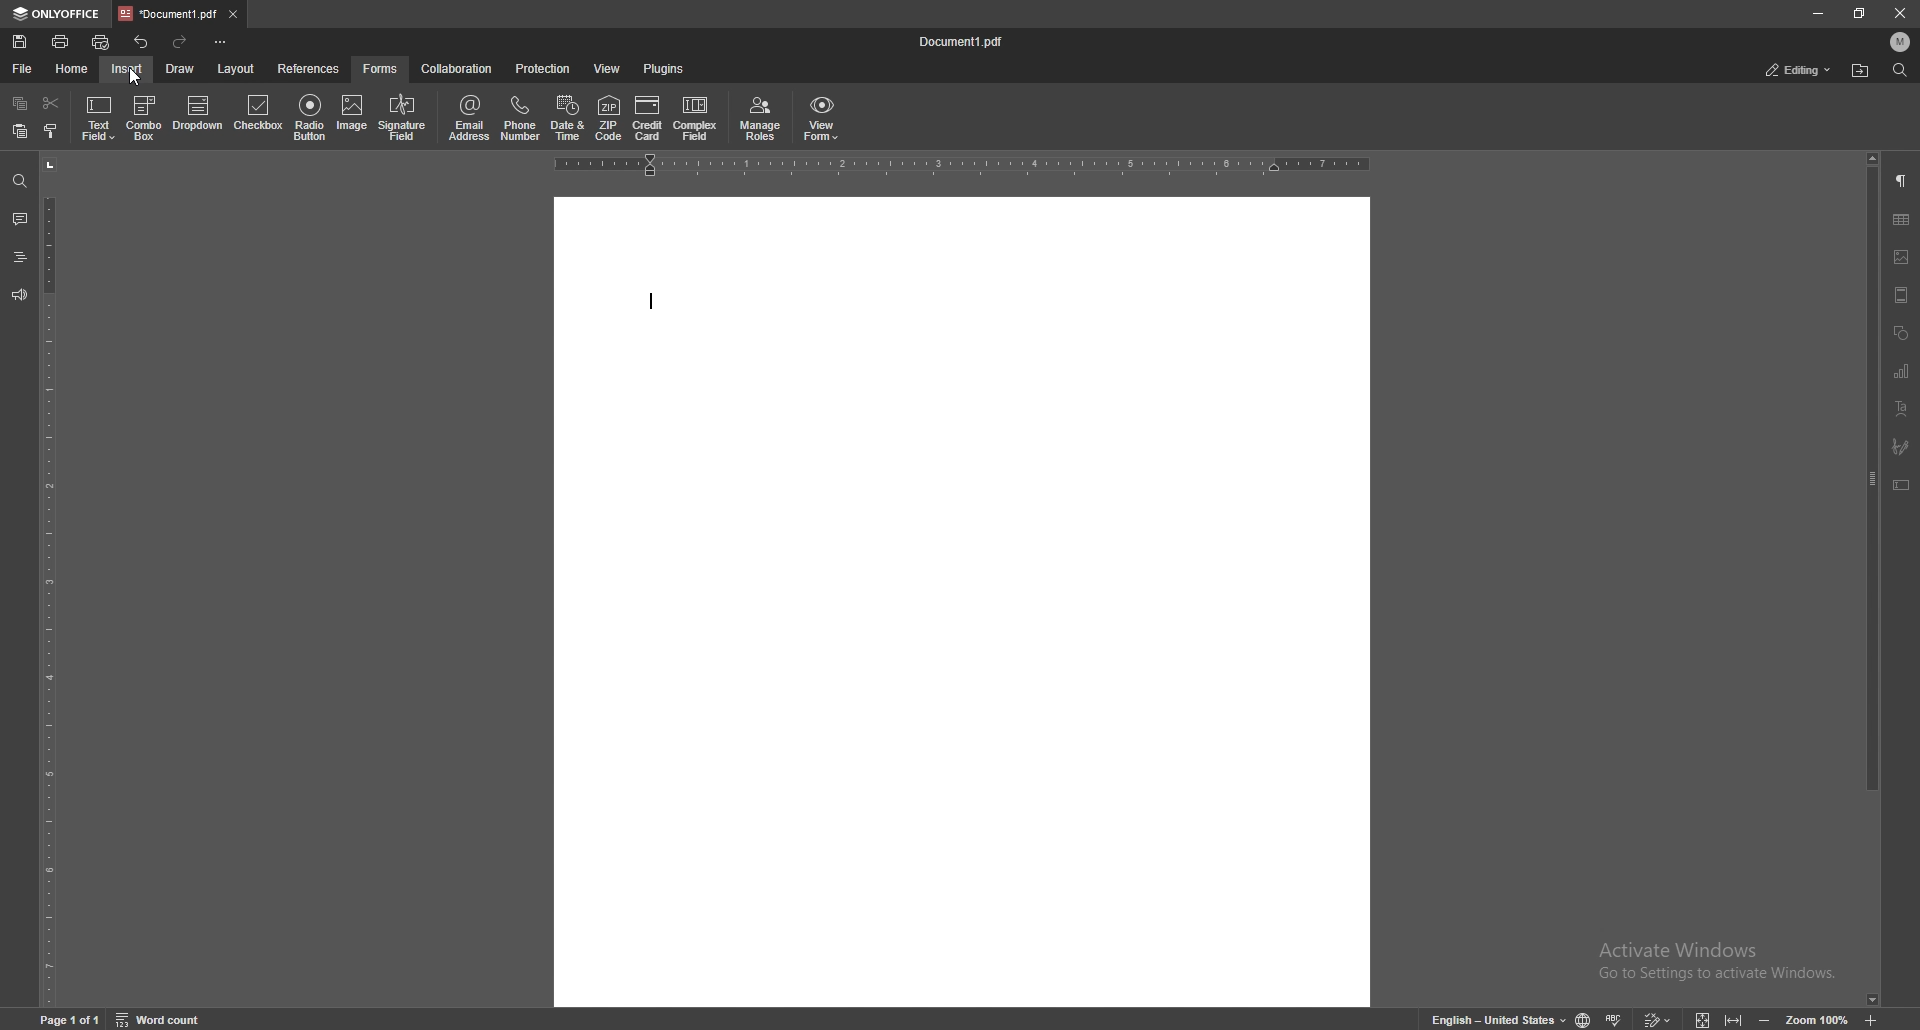 The image size is (1920, 1030). I want to click on dropdown, so click(196, 113).